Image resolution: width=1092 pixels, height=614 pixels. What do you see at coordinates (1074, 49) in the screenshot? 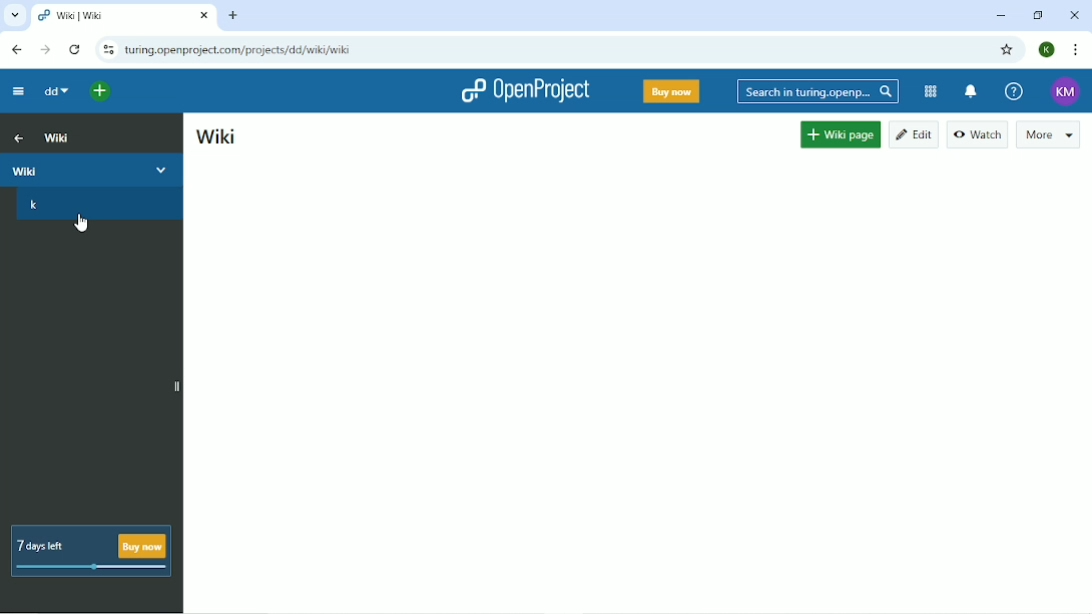
I see `Customize and control google chrome` at bounding box center [1074, 49].